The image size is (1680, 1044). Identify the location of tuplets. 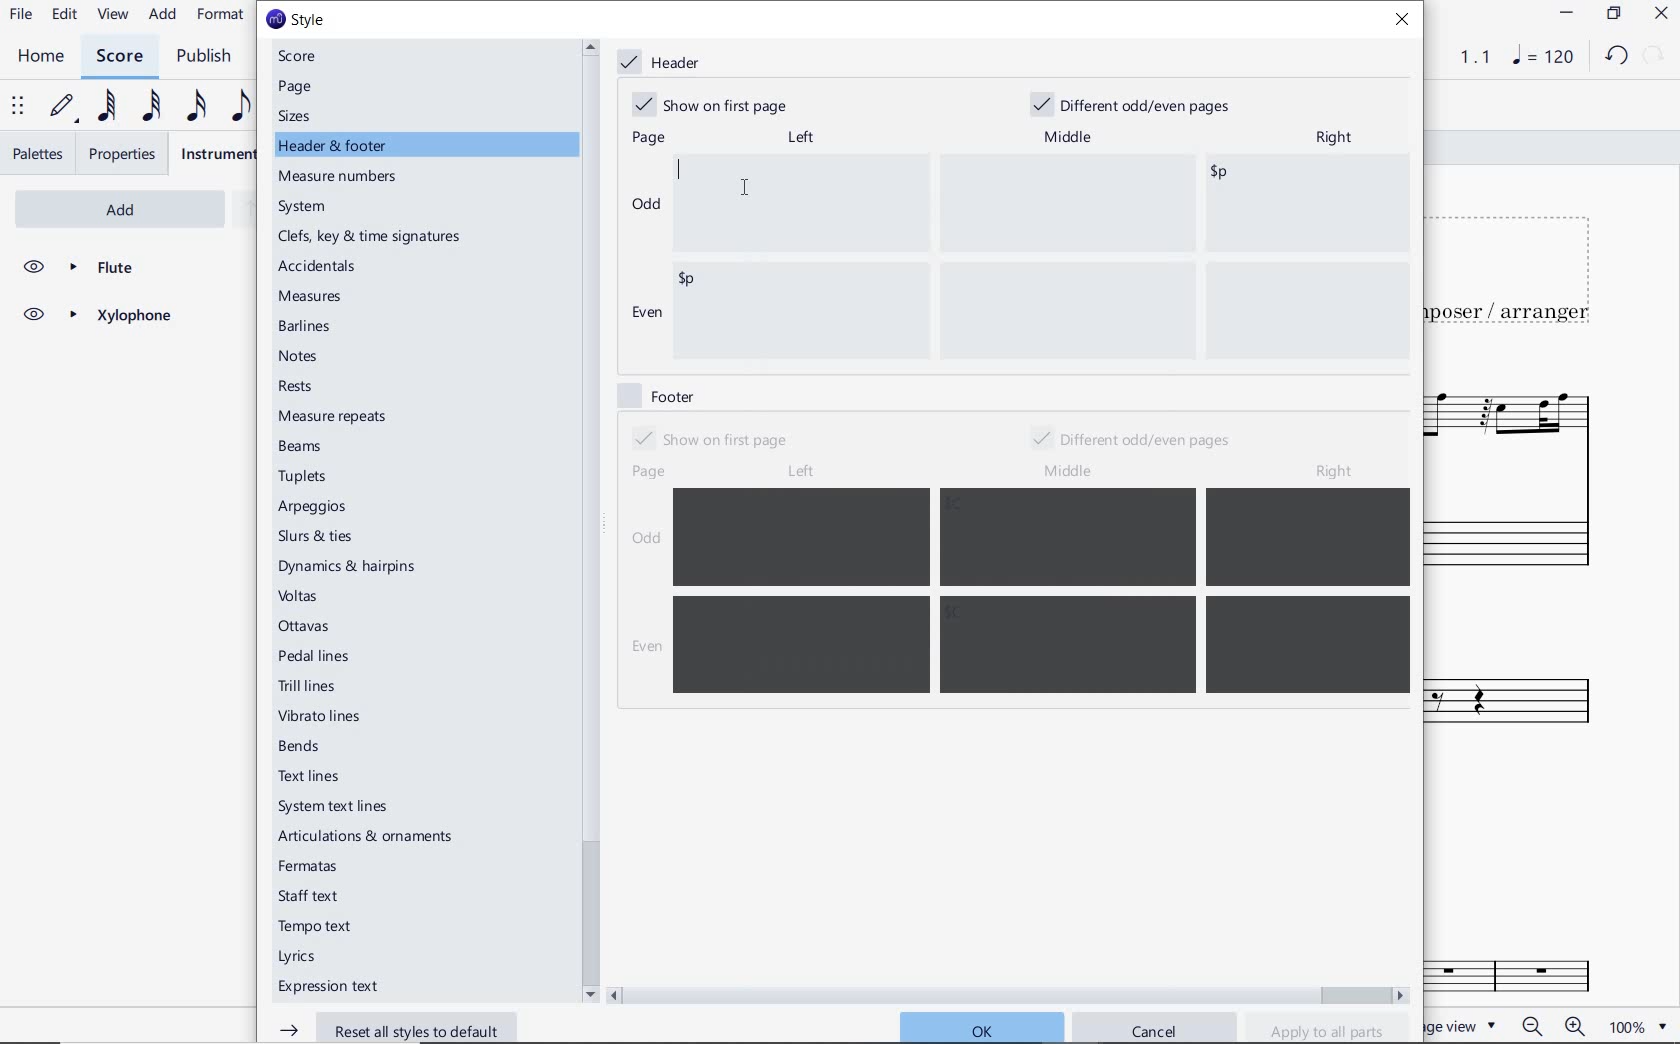
(305, 477).